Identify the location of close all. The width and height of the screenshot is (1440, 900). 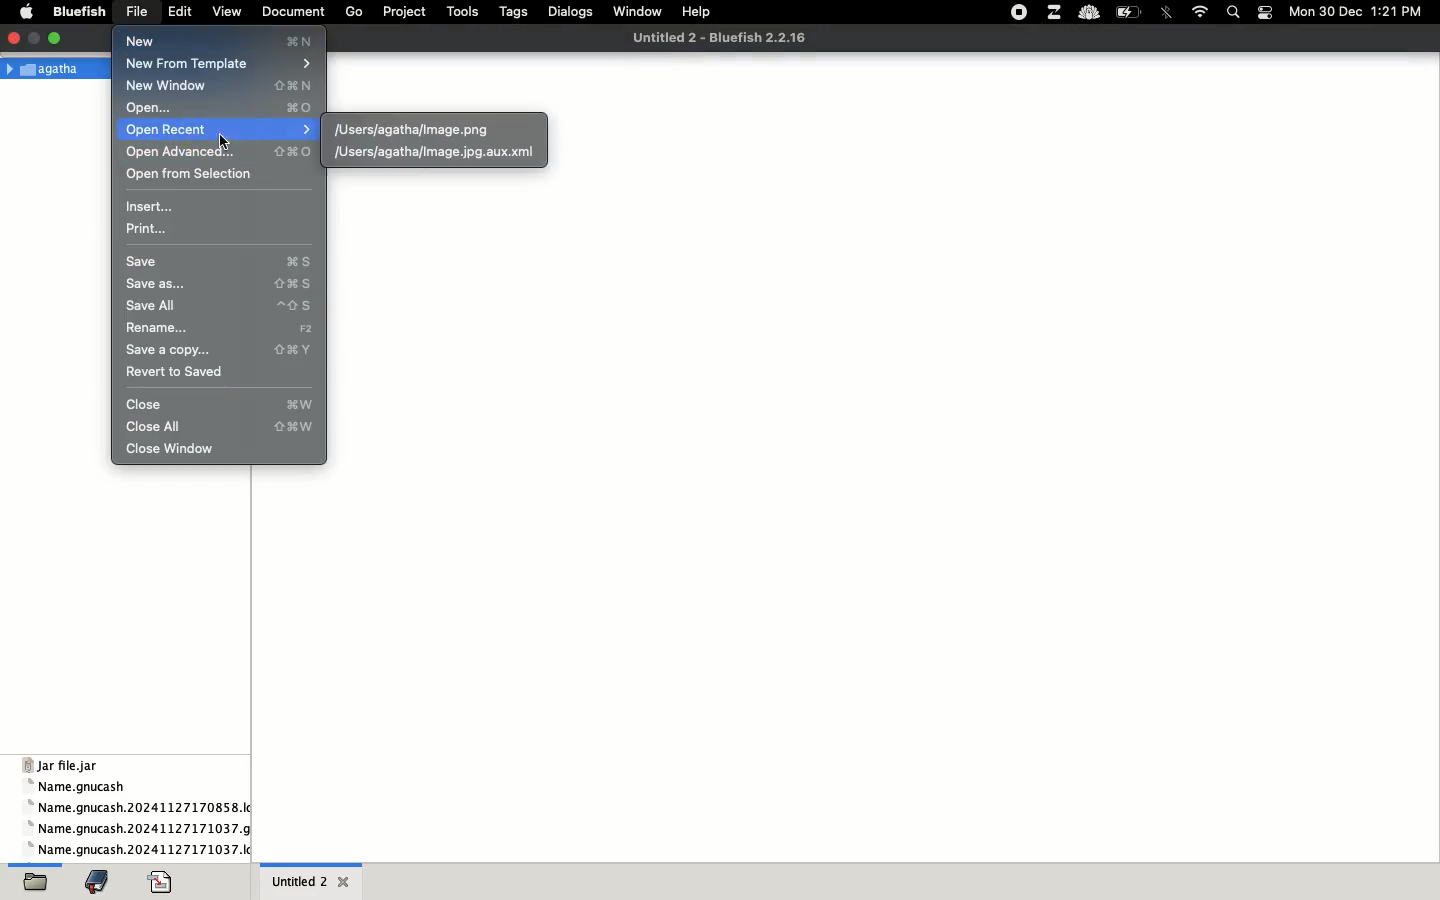
(223, 426).